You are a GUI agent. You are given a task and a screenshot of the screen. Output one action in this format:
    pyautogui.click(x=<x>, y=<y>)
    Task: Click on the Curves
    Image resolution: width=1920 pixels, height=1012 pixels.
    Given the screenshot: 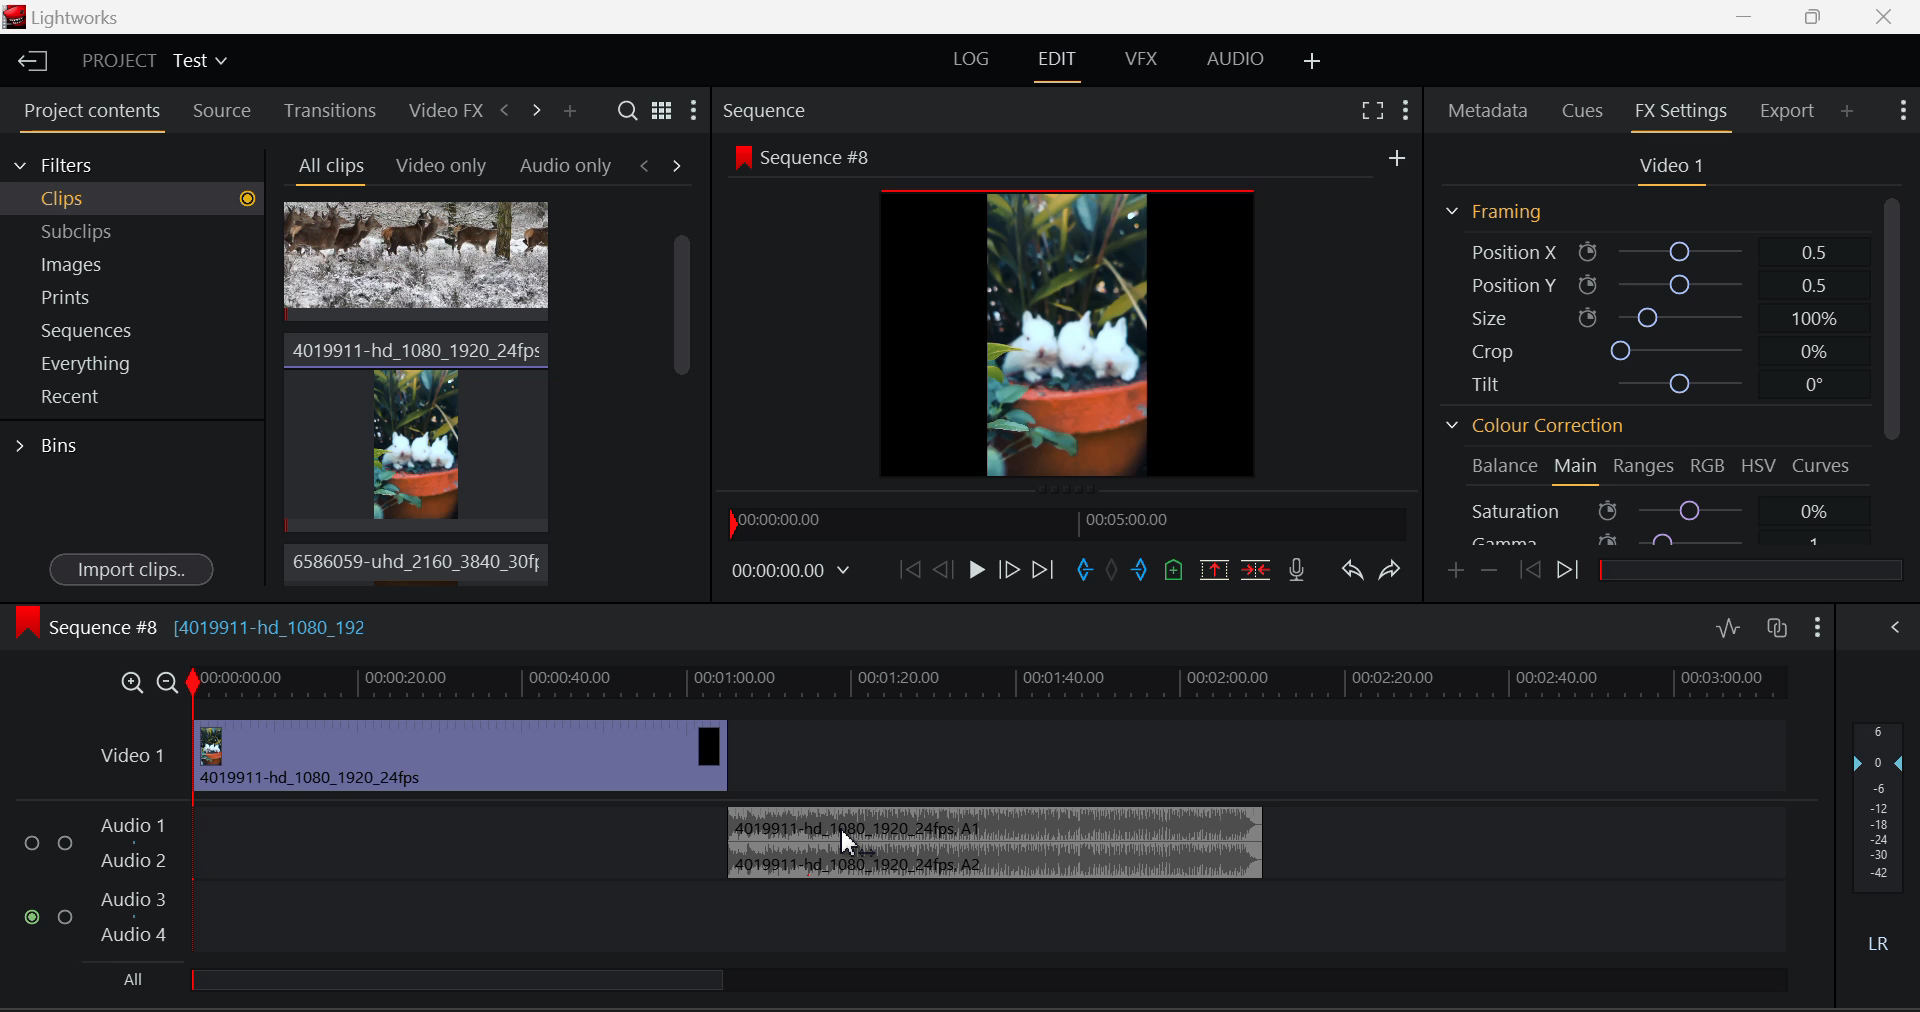 What is the action you would take?
    pyautogui.click(x=1826, y=464)
    